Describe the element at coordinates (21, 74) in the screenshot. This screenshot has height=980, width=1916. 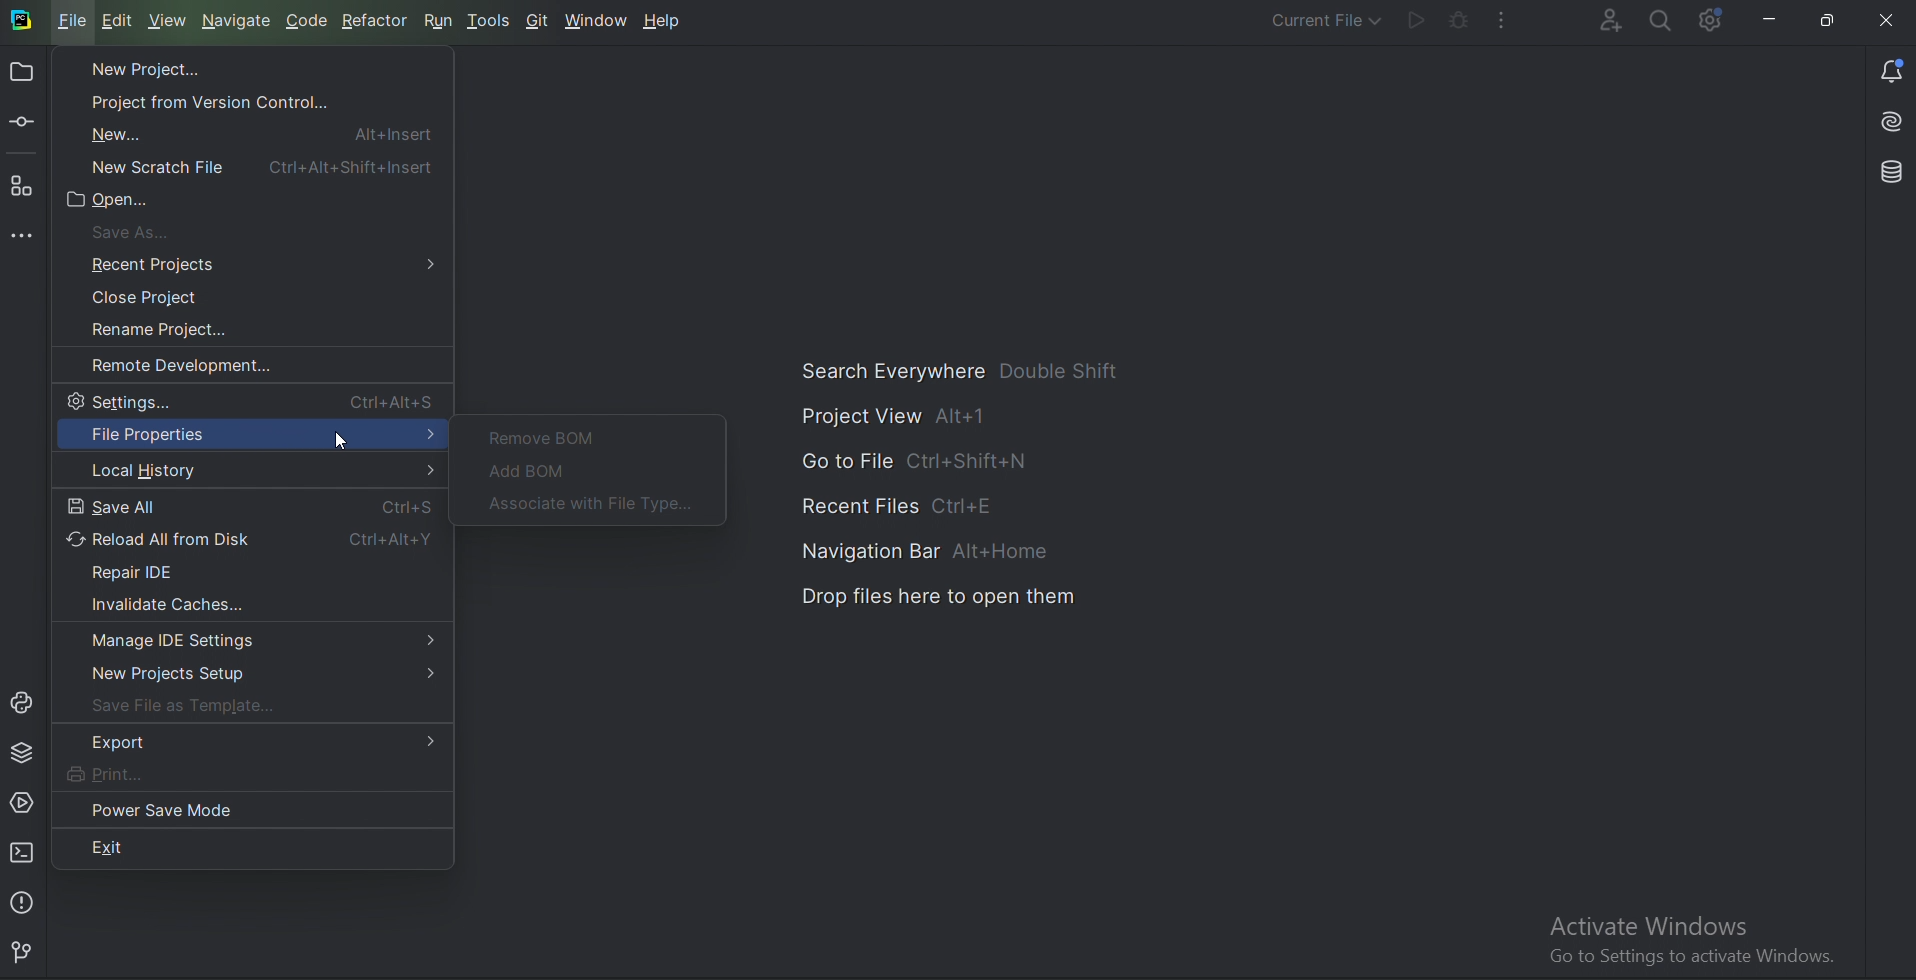
I see `Project` at that location.